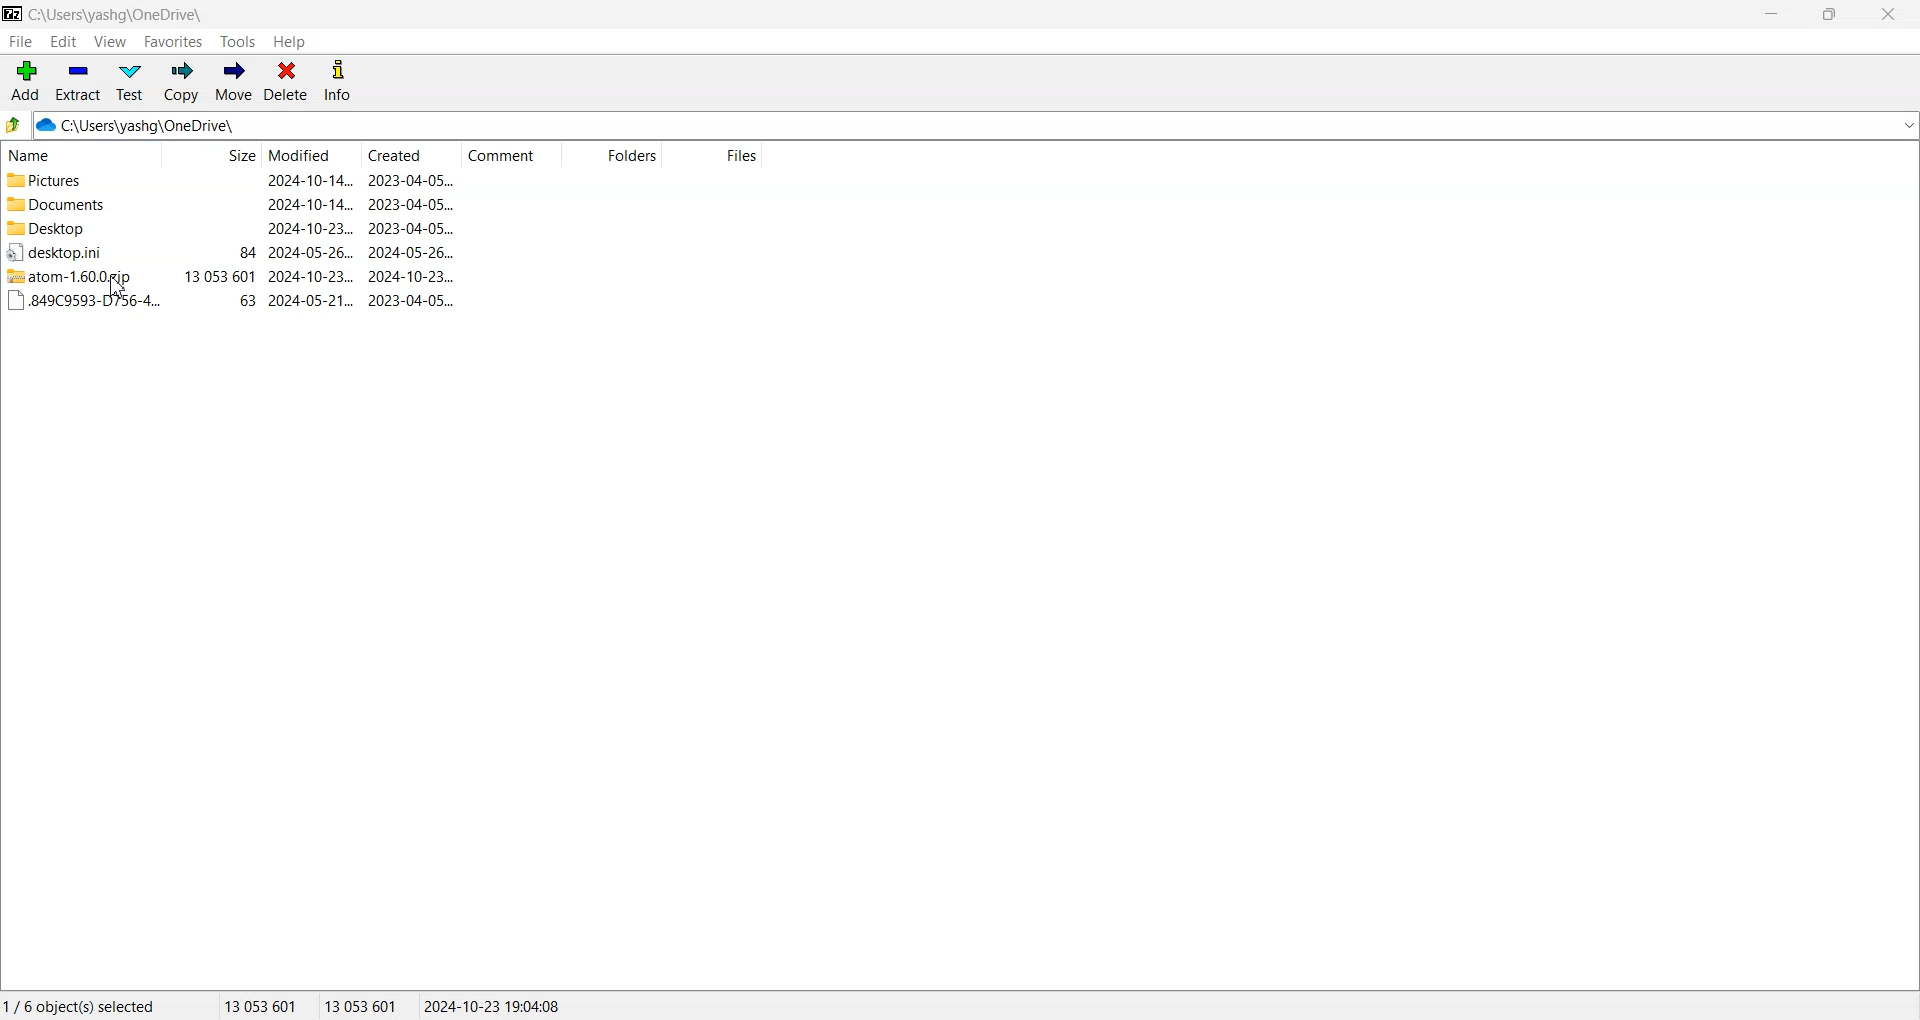 This screenshot has width=1920, height=1020. What do you see at coordinates (714, 156) in the screenshot?
I see `Files` at bounding box center [714, 156].